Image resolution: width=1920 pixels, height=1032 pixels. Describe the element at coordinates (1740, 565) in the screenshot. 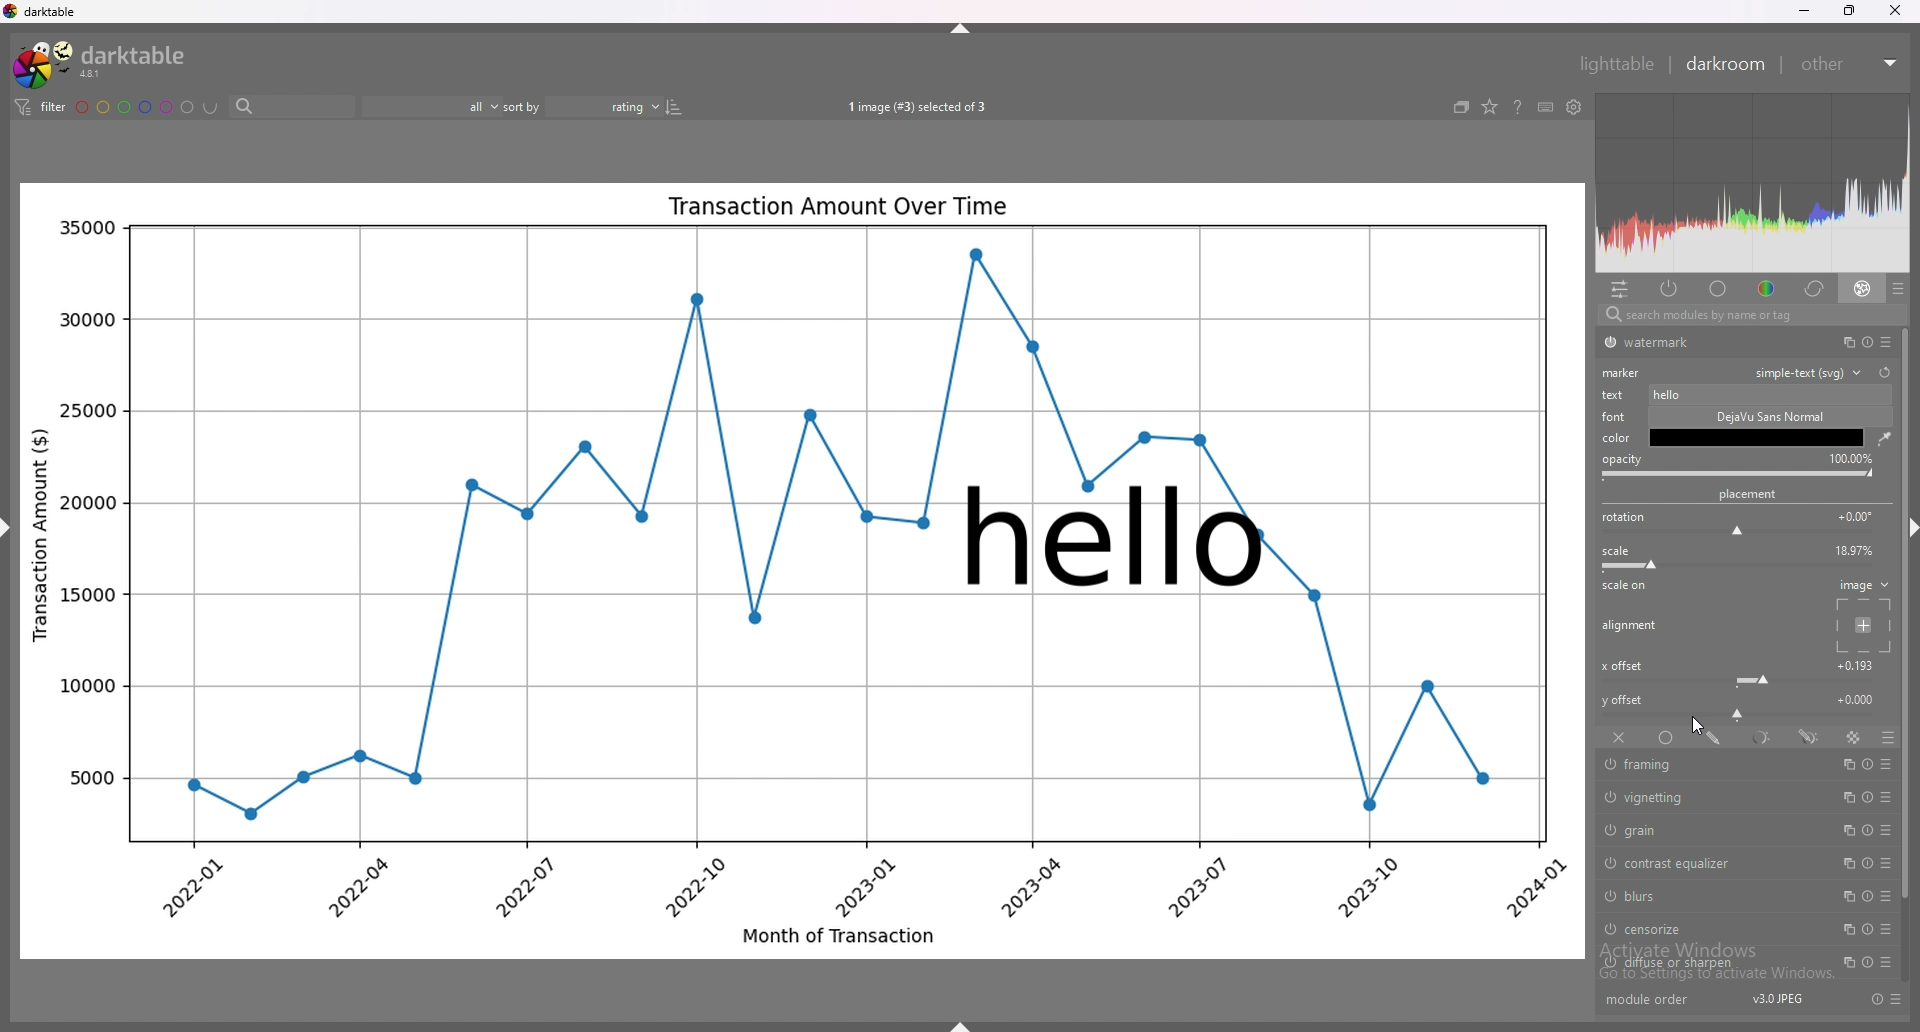

I see `scale bar` at that location.